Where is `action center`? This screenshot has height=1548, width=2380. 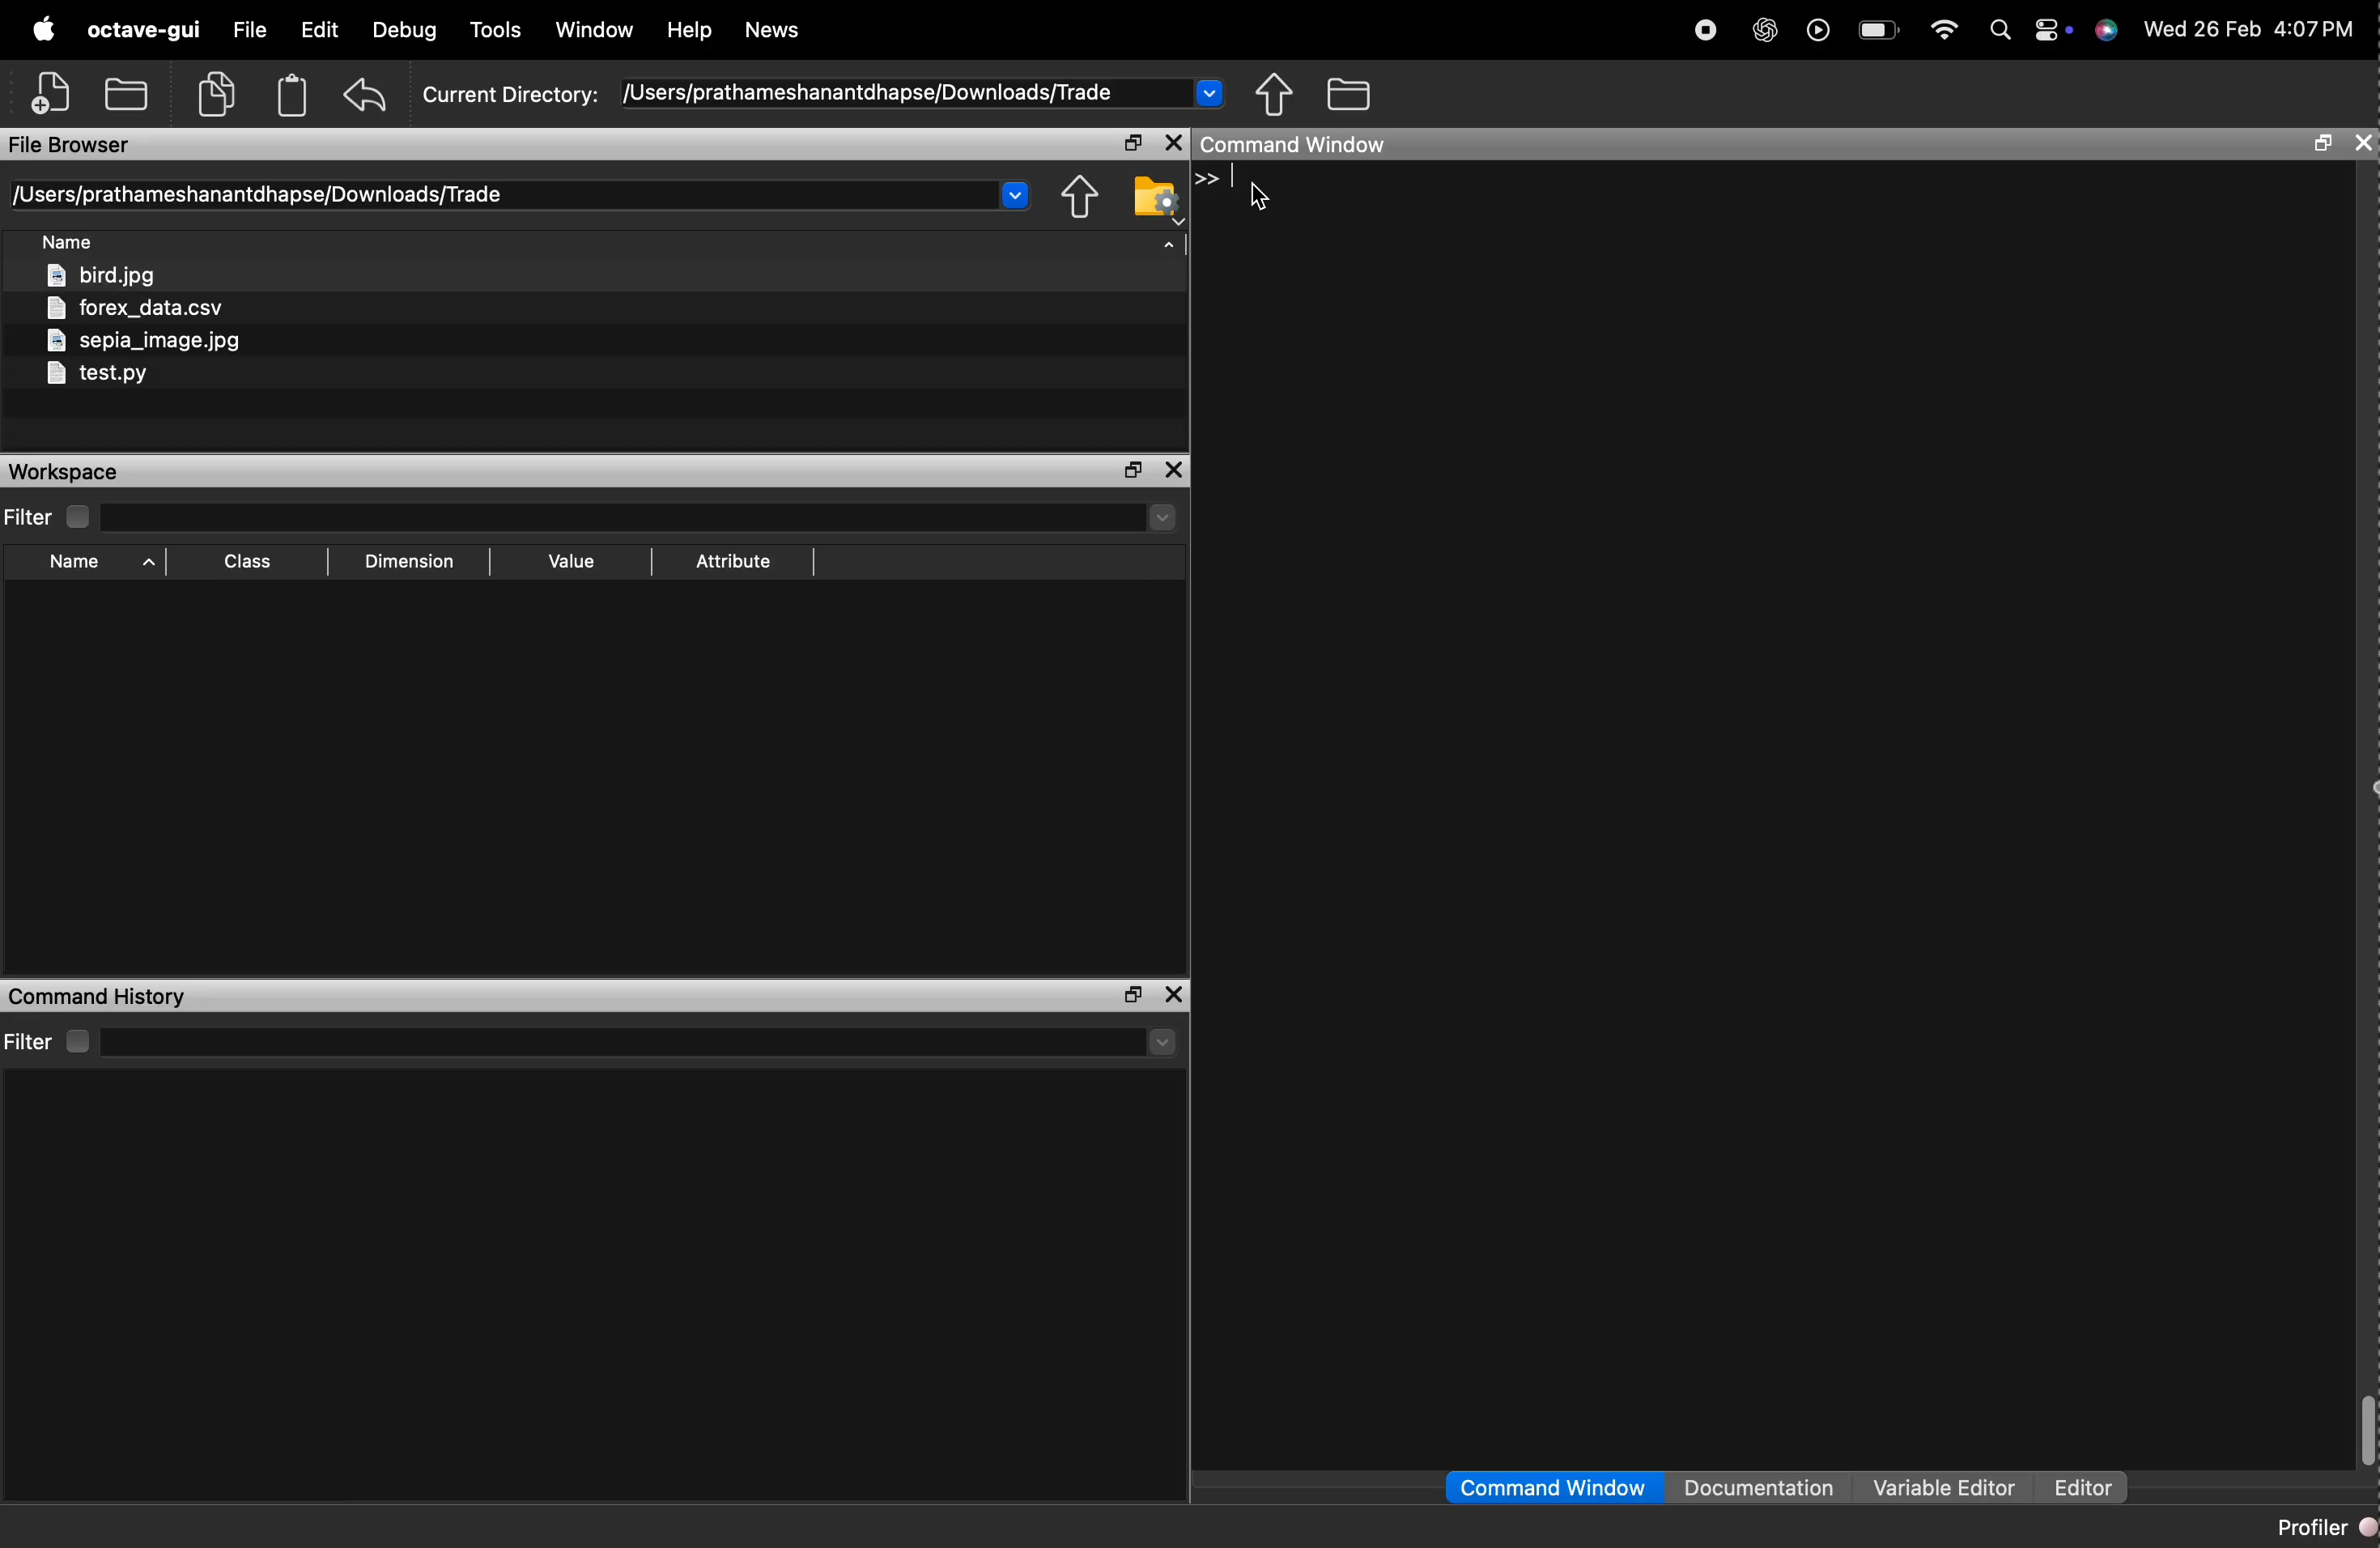
action center is located at coordinates (2055, 32).